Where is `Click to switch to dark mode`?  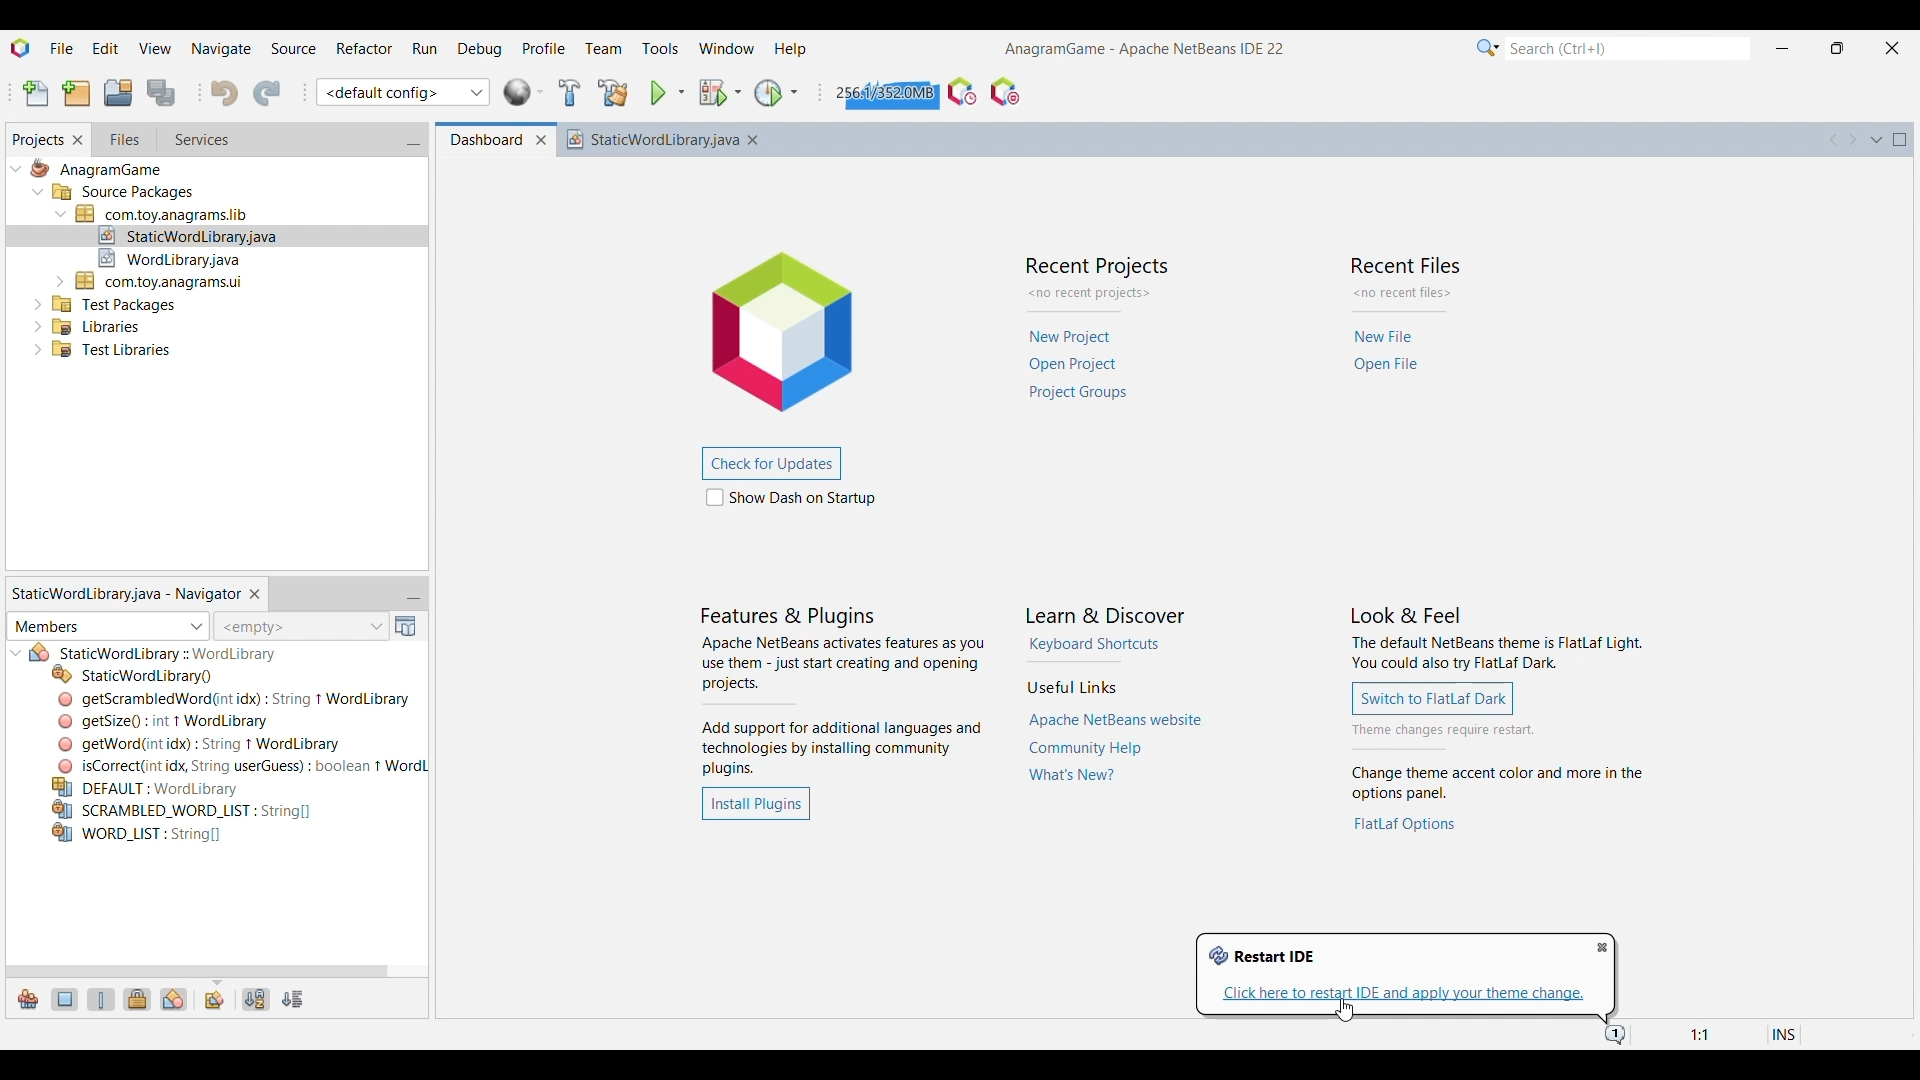
Click to switch to dark mode is located at coordinates (1433, 698).